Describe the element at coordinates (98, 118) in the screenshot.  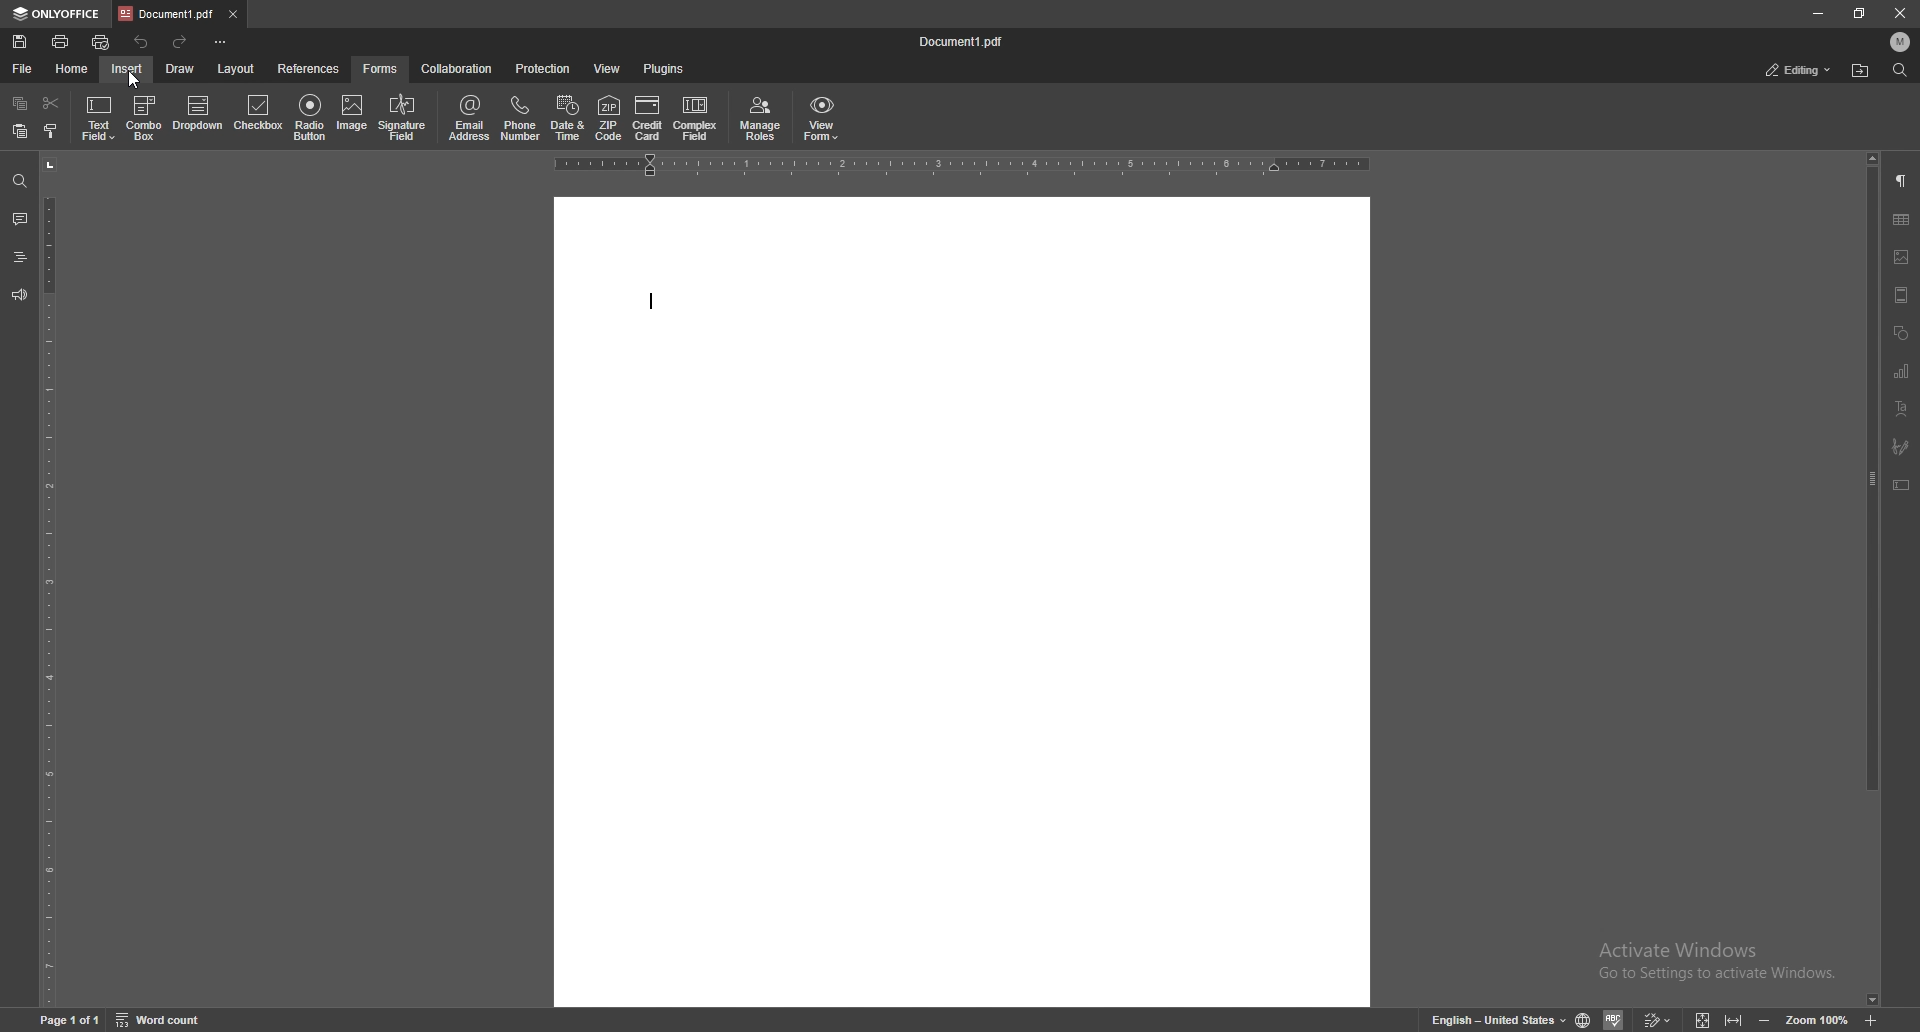
I see `text field` at that location.